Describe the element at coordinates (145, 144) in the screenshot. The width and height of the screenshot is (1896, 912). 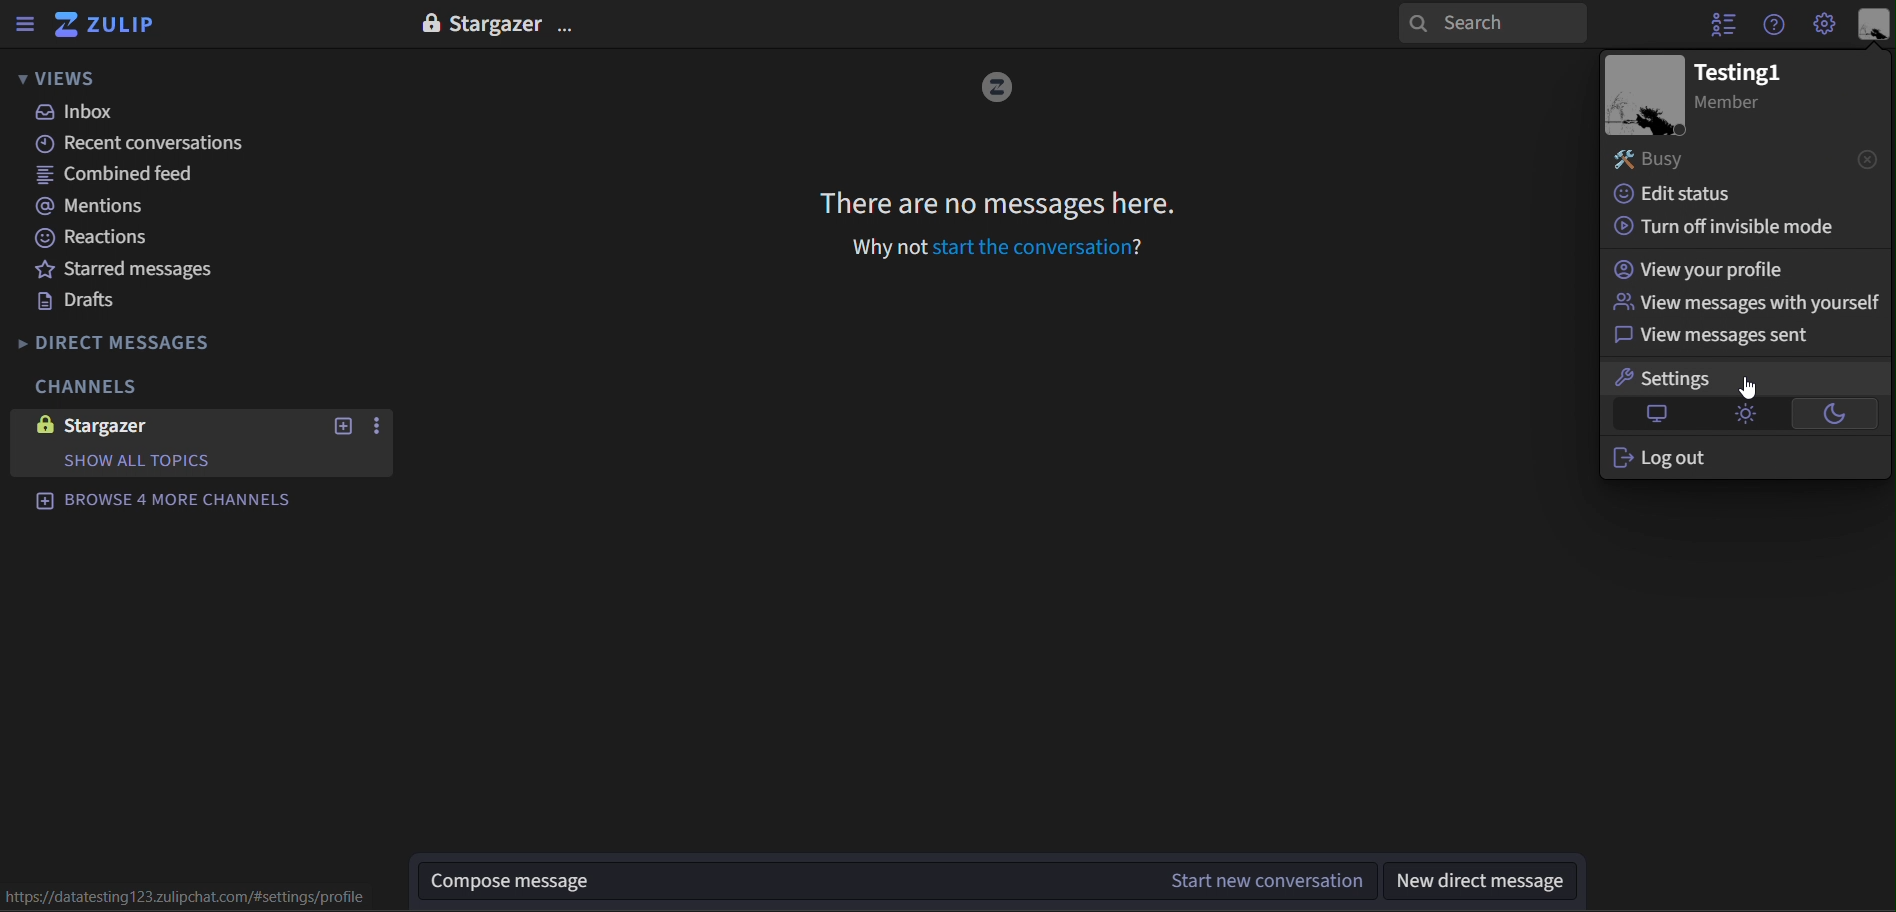
I see `recent conversations` at that location.